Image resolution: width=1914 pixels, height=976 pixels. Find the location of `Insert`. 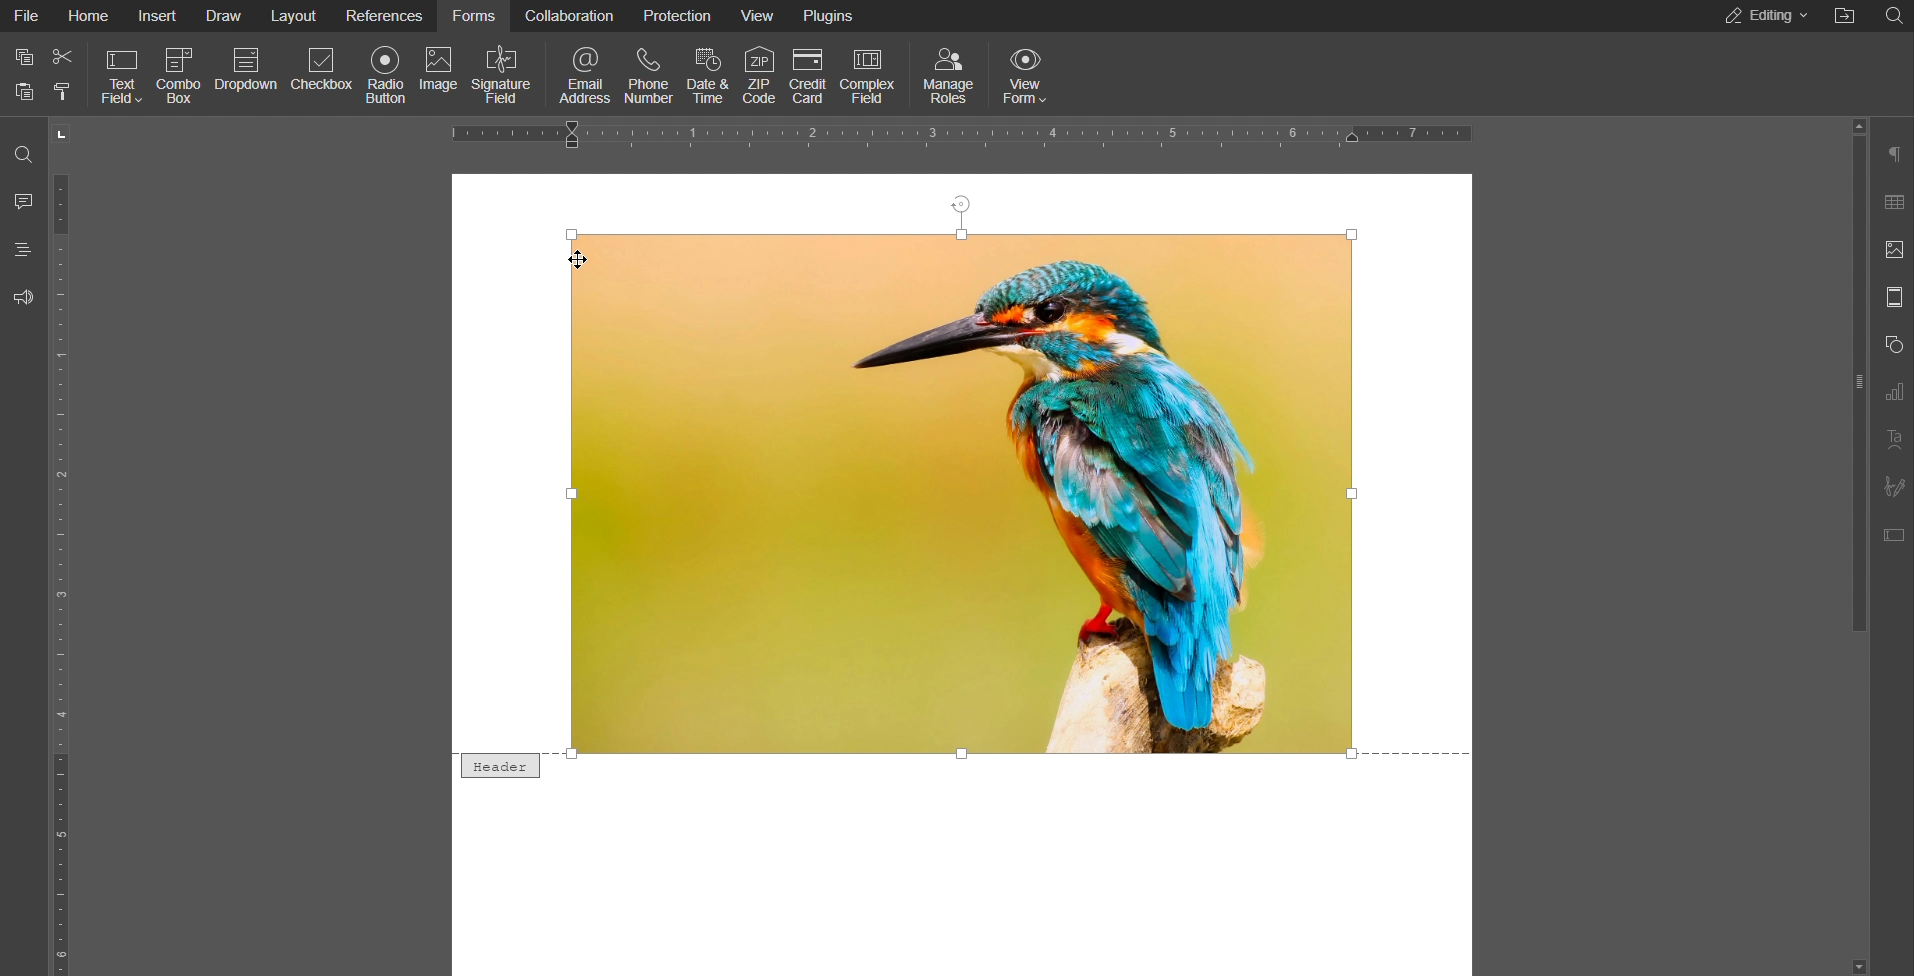

Insert is located at coordinates (159, 16).